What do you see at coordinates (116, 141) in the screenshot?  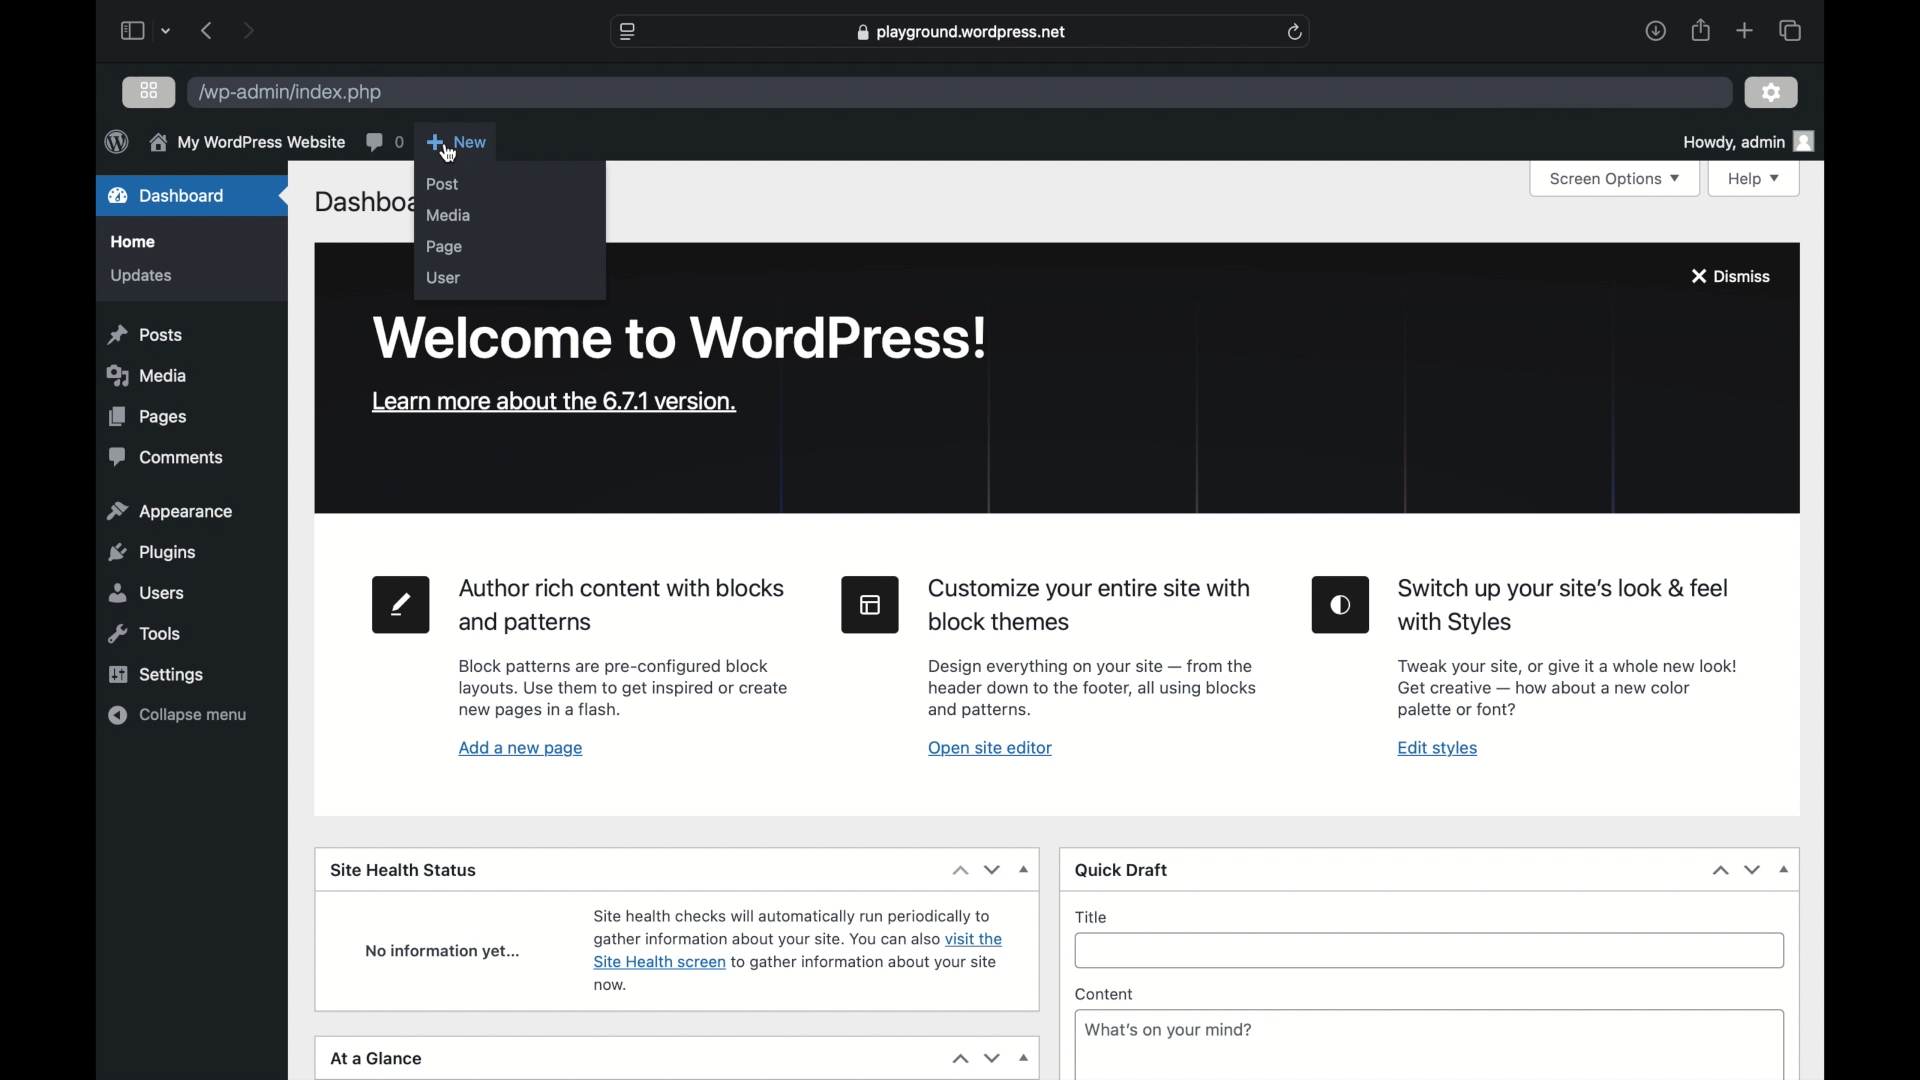 I see `wordpress` at bounding box center [116, 141].